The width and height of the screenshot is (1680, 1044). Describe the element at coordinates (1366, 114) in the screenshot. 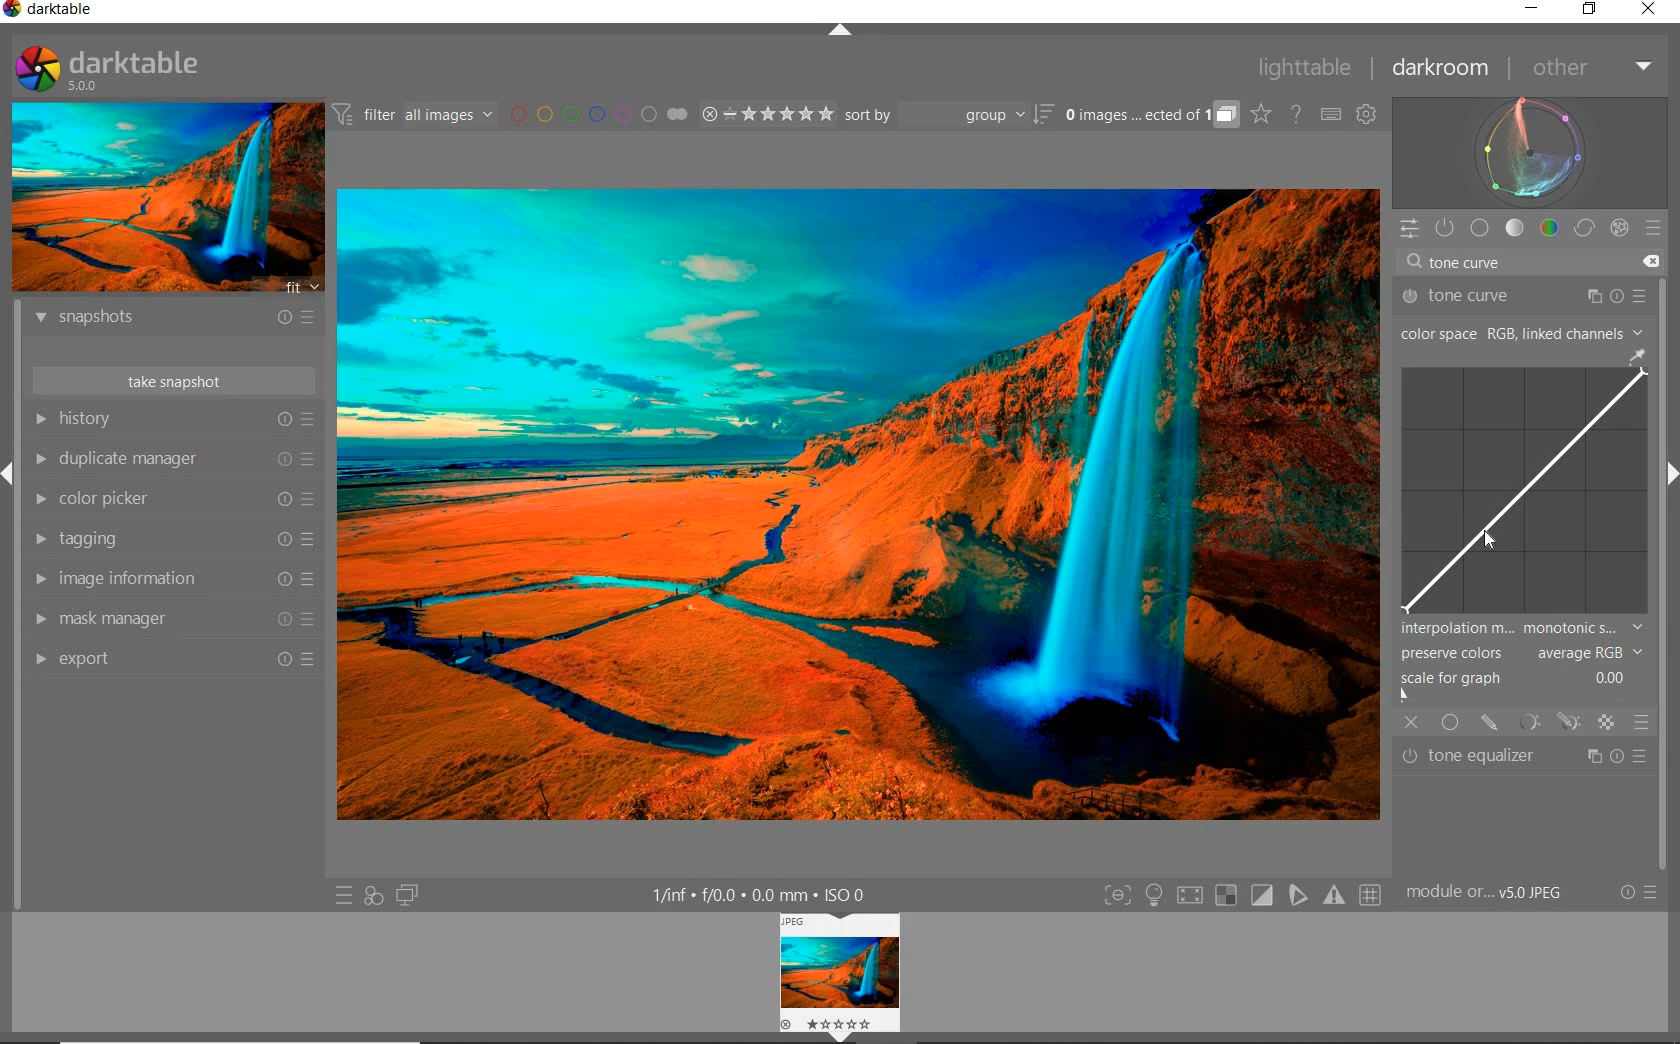

I see `SHOW GLOBAL PREFERENCES` at that location.